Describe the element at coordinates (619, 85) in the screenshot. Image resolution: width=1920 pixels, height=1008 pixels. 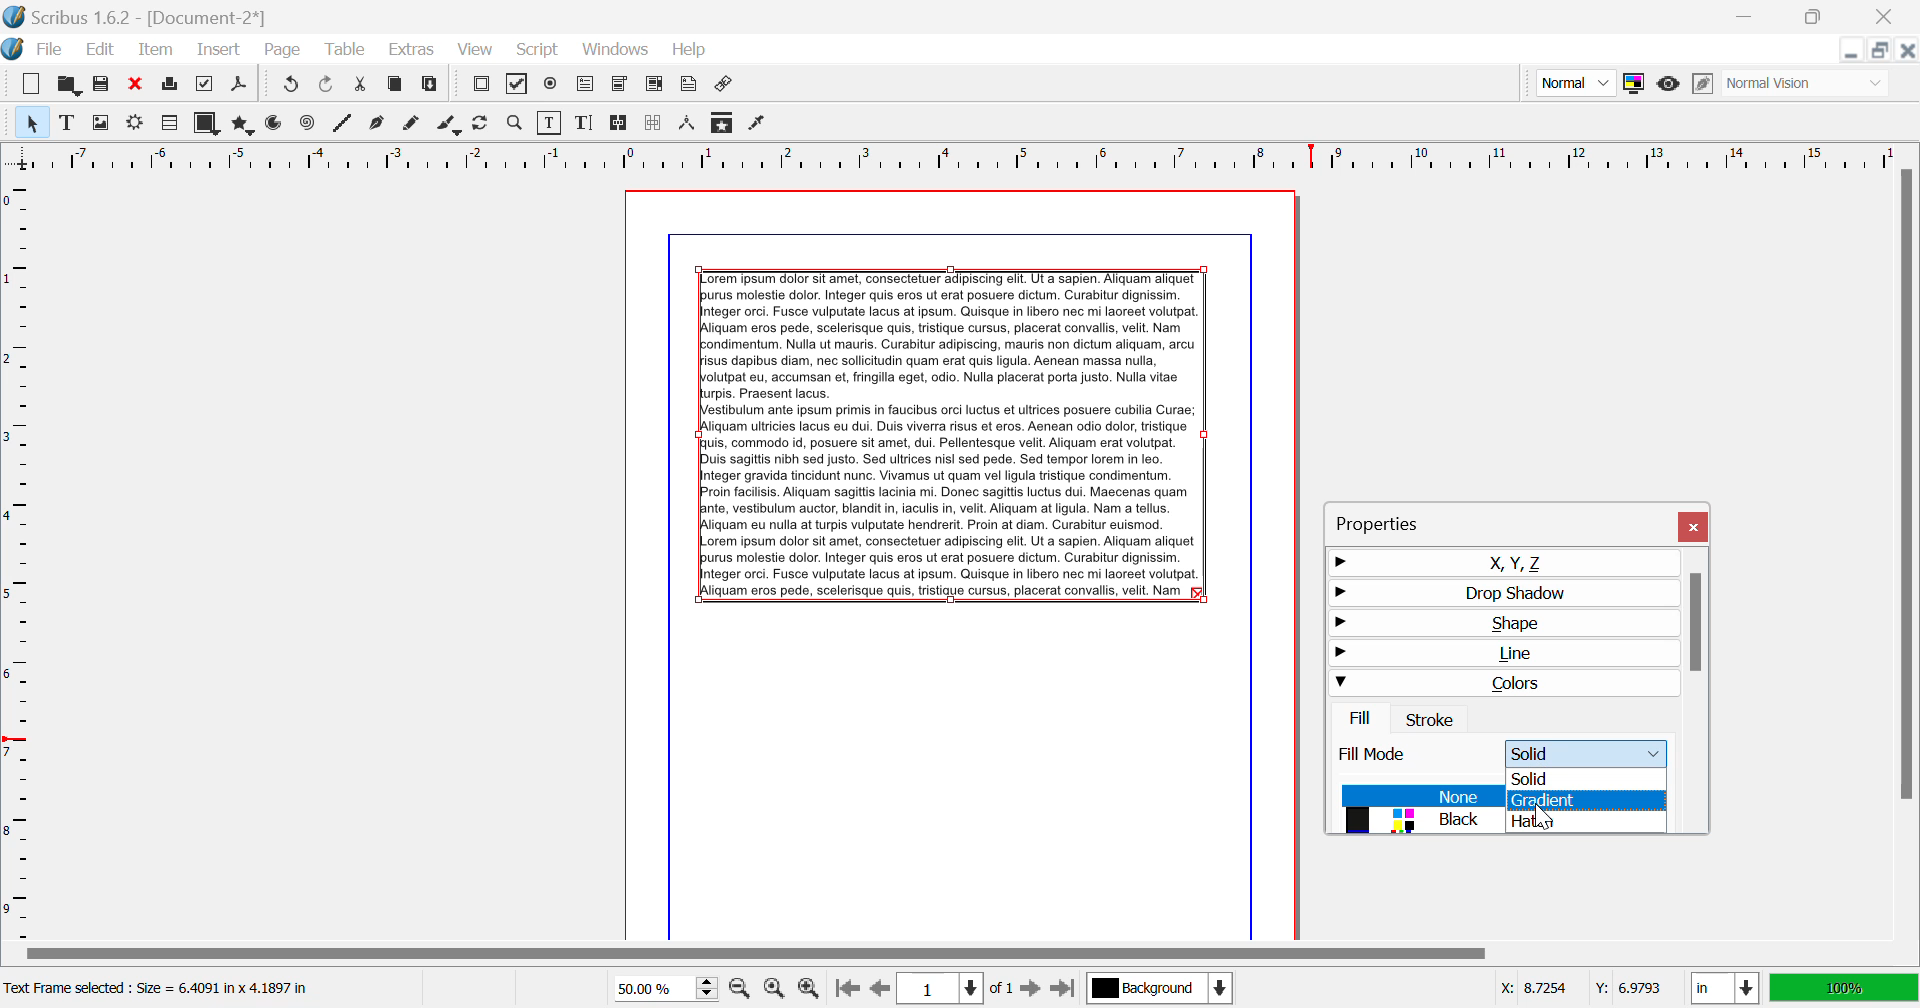
I see `Pdf Combo Box` at that location.